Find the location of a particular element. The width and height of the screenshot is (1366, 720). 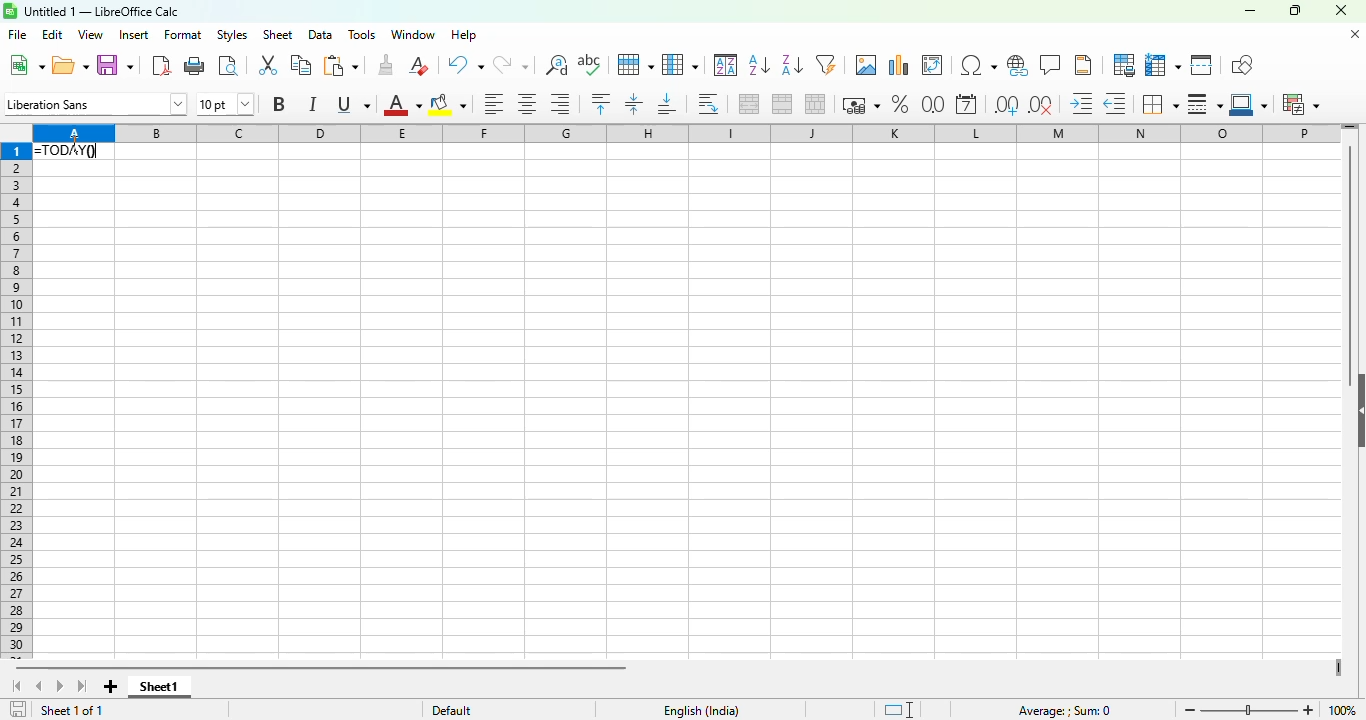

unmerge cells is located at coordinates (814, 104).